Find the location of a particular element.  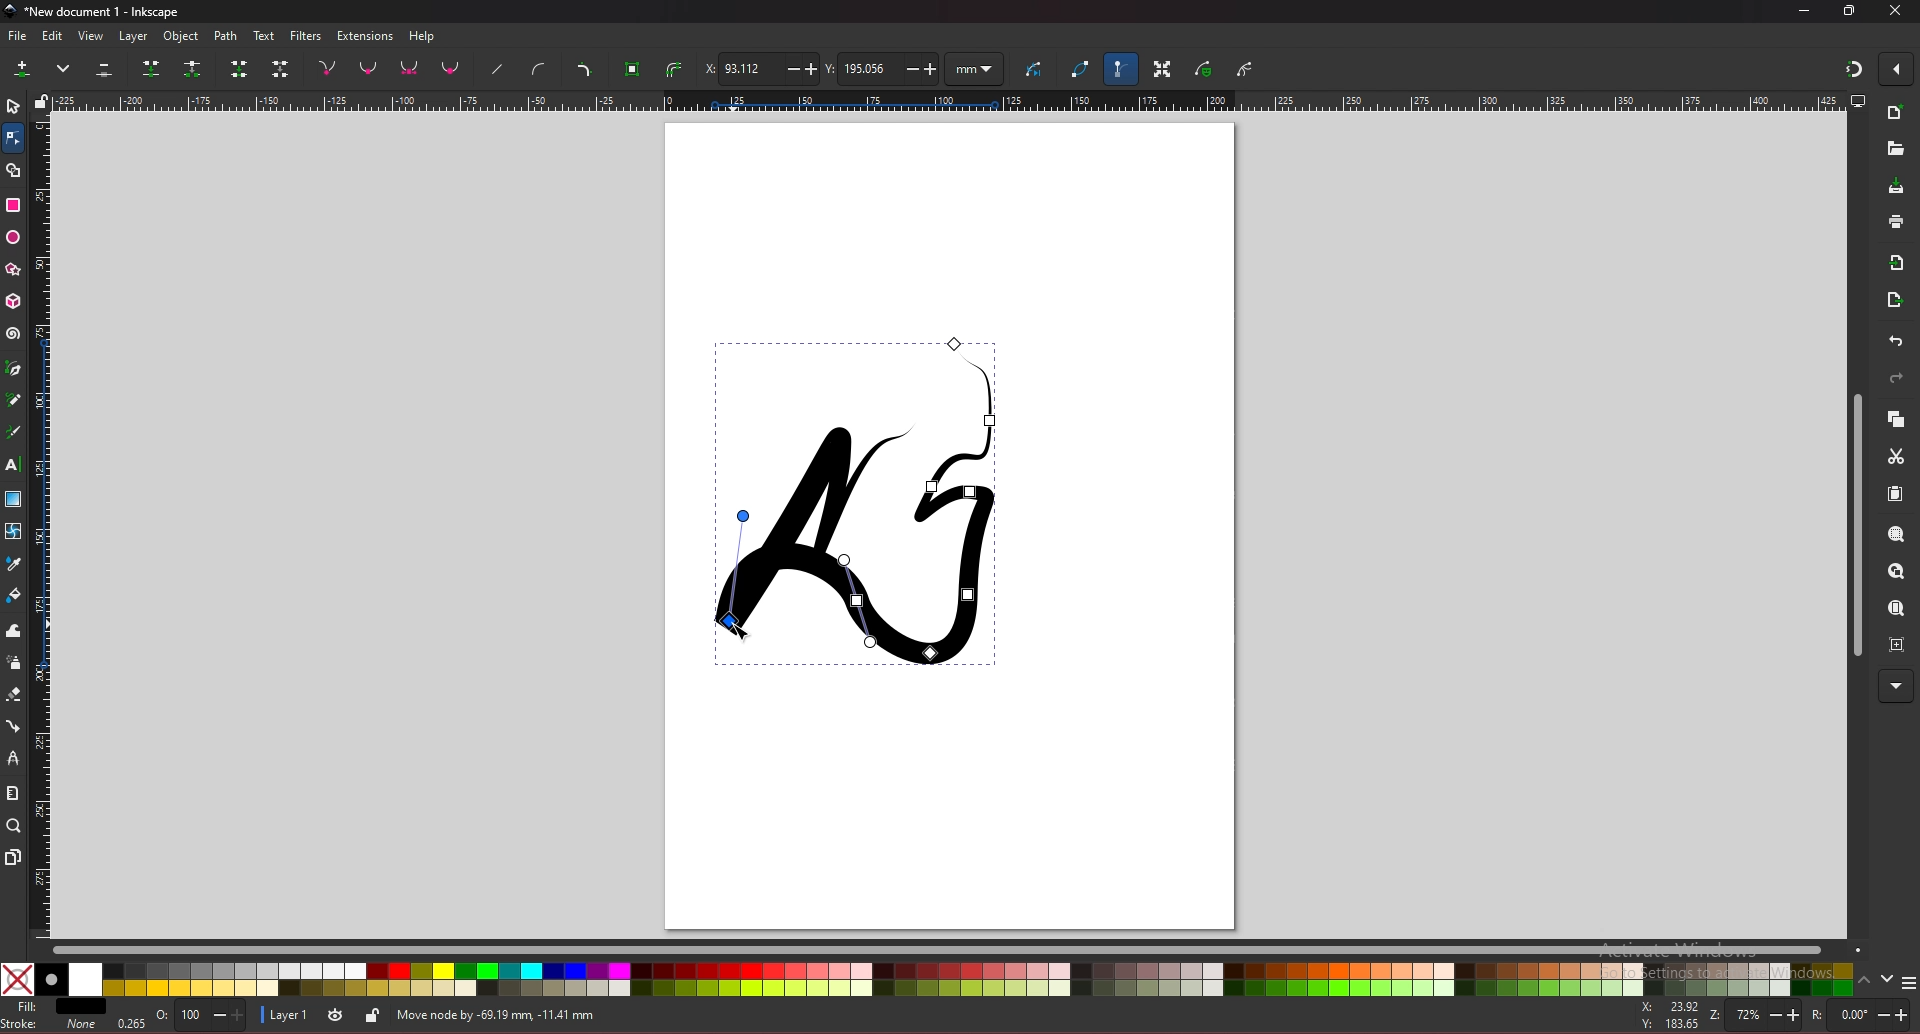

path outline is located at coordinates (1081, 67).